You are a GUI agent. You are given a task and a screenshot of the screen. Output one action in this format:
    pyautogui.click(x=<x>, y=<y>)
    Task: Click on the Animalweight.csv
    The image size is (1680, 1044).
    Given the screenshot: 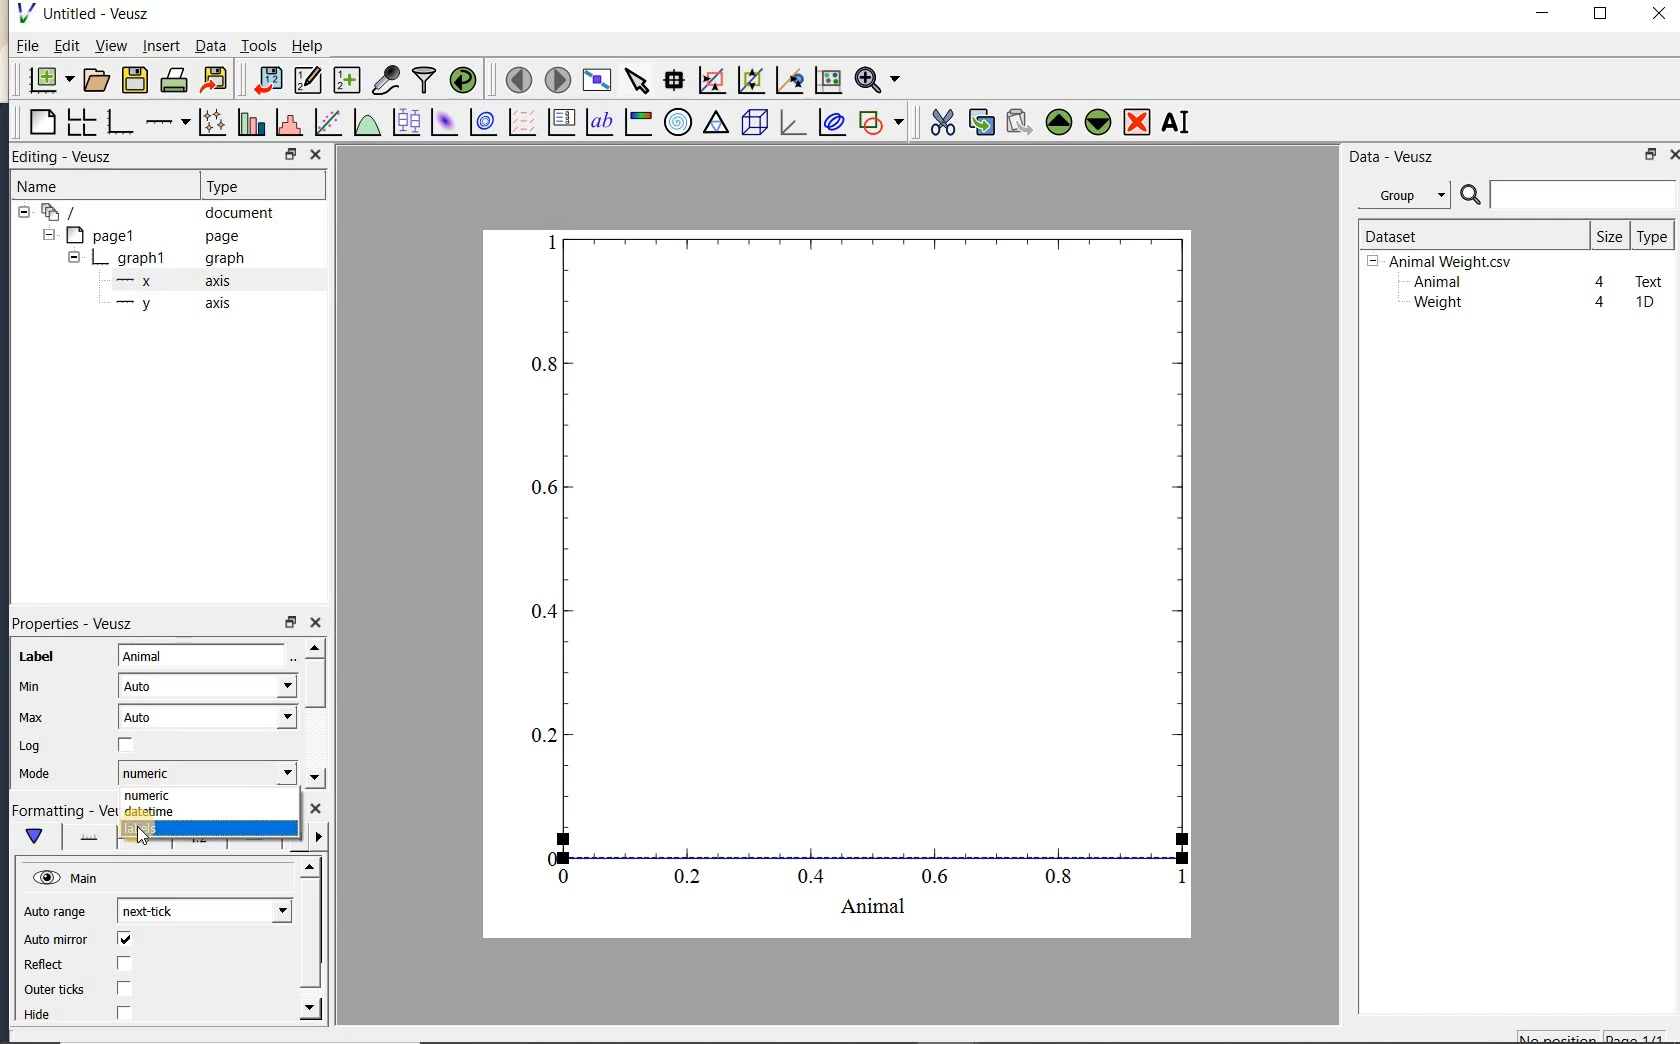 What is the action you would take?
    pyautogui.click(x=1444, y=262)
    